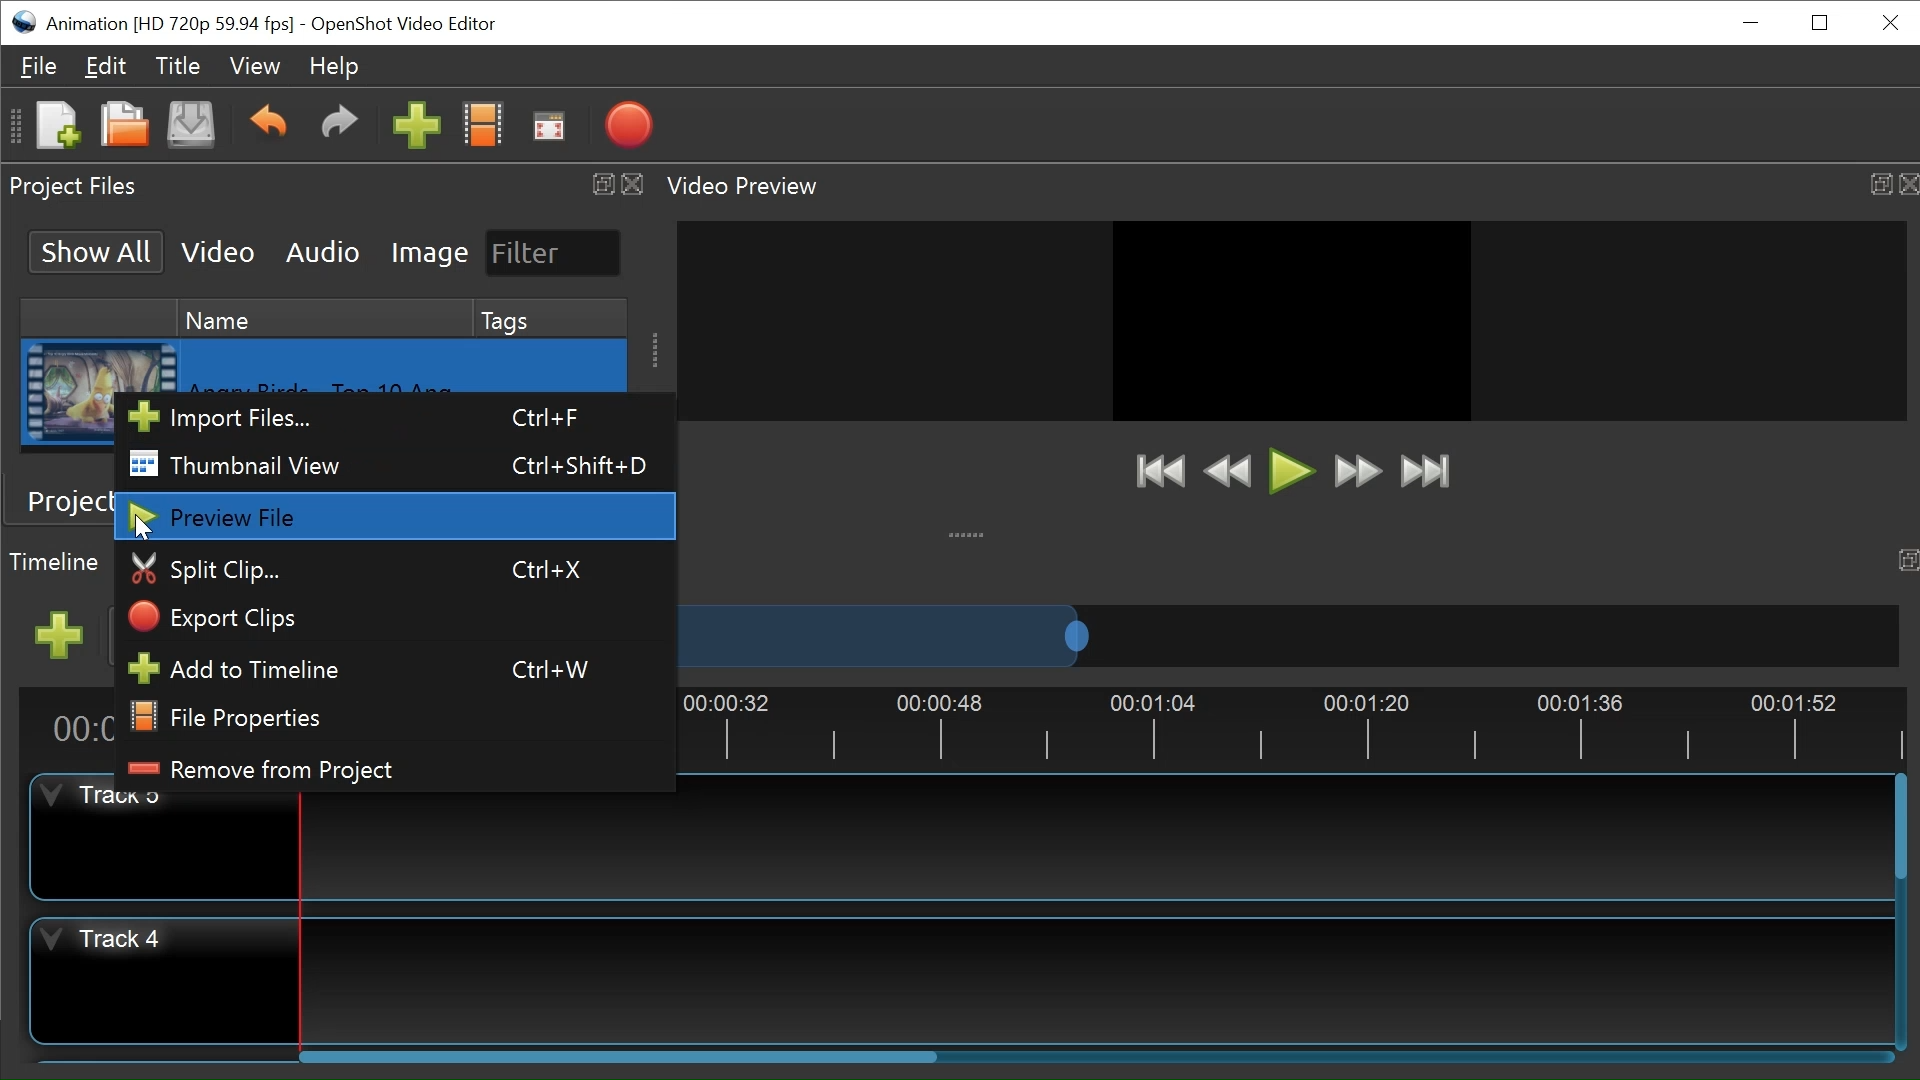 This screenshot has height=1080, width=1920. I want to click on Track Panel, so click(1099, 975).